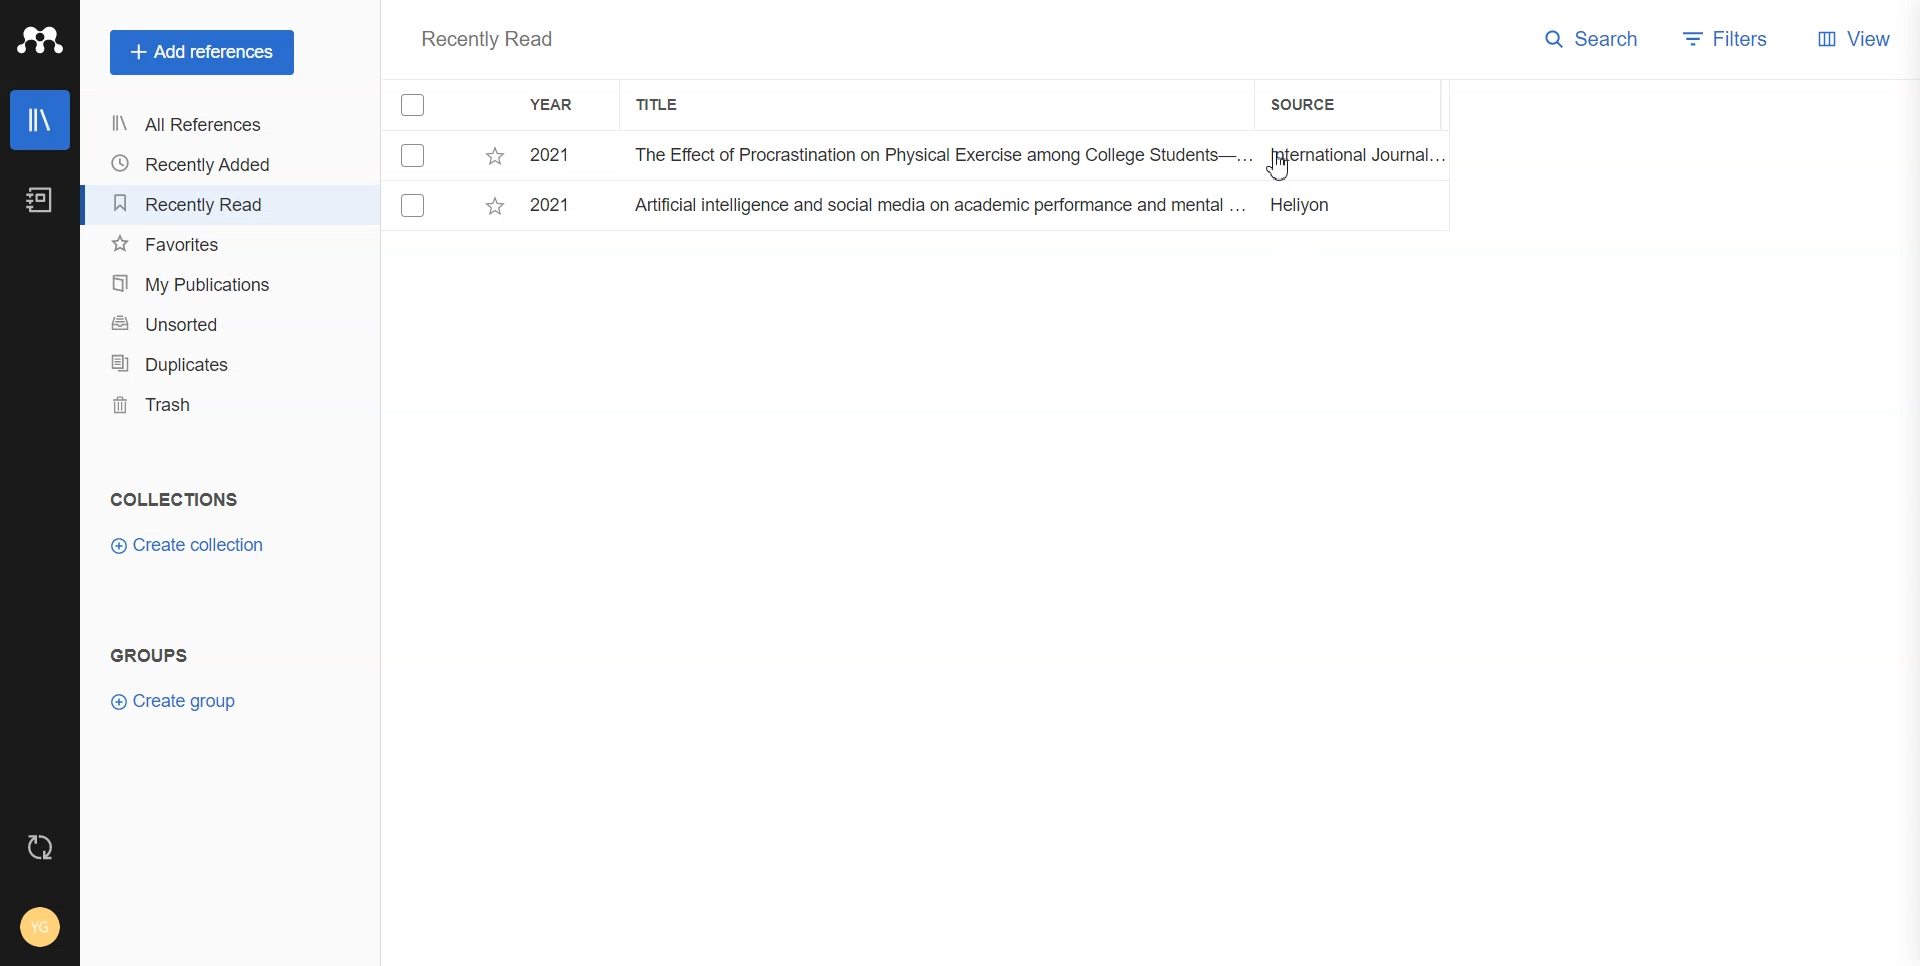  What do you see at coordinates (37, 201) in the screenshot?
I see `Notebook` at bounding box center [37, 201].